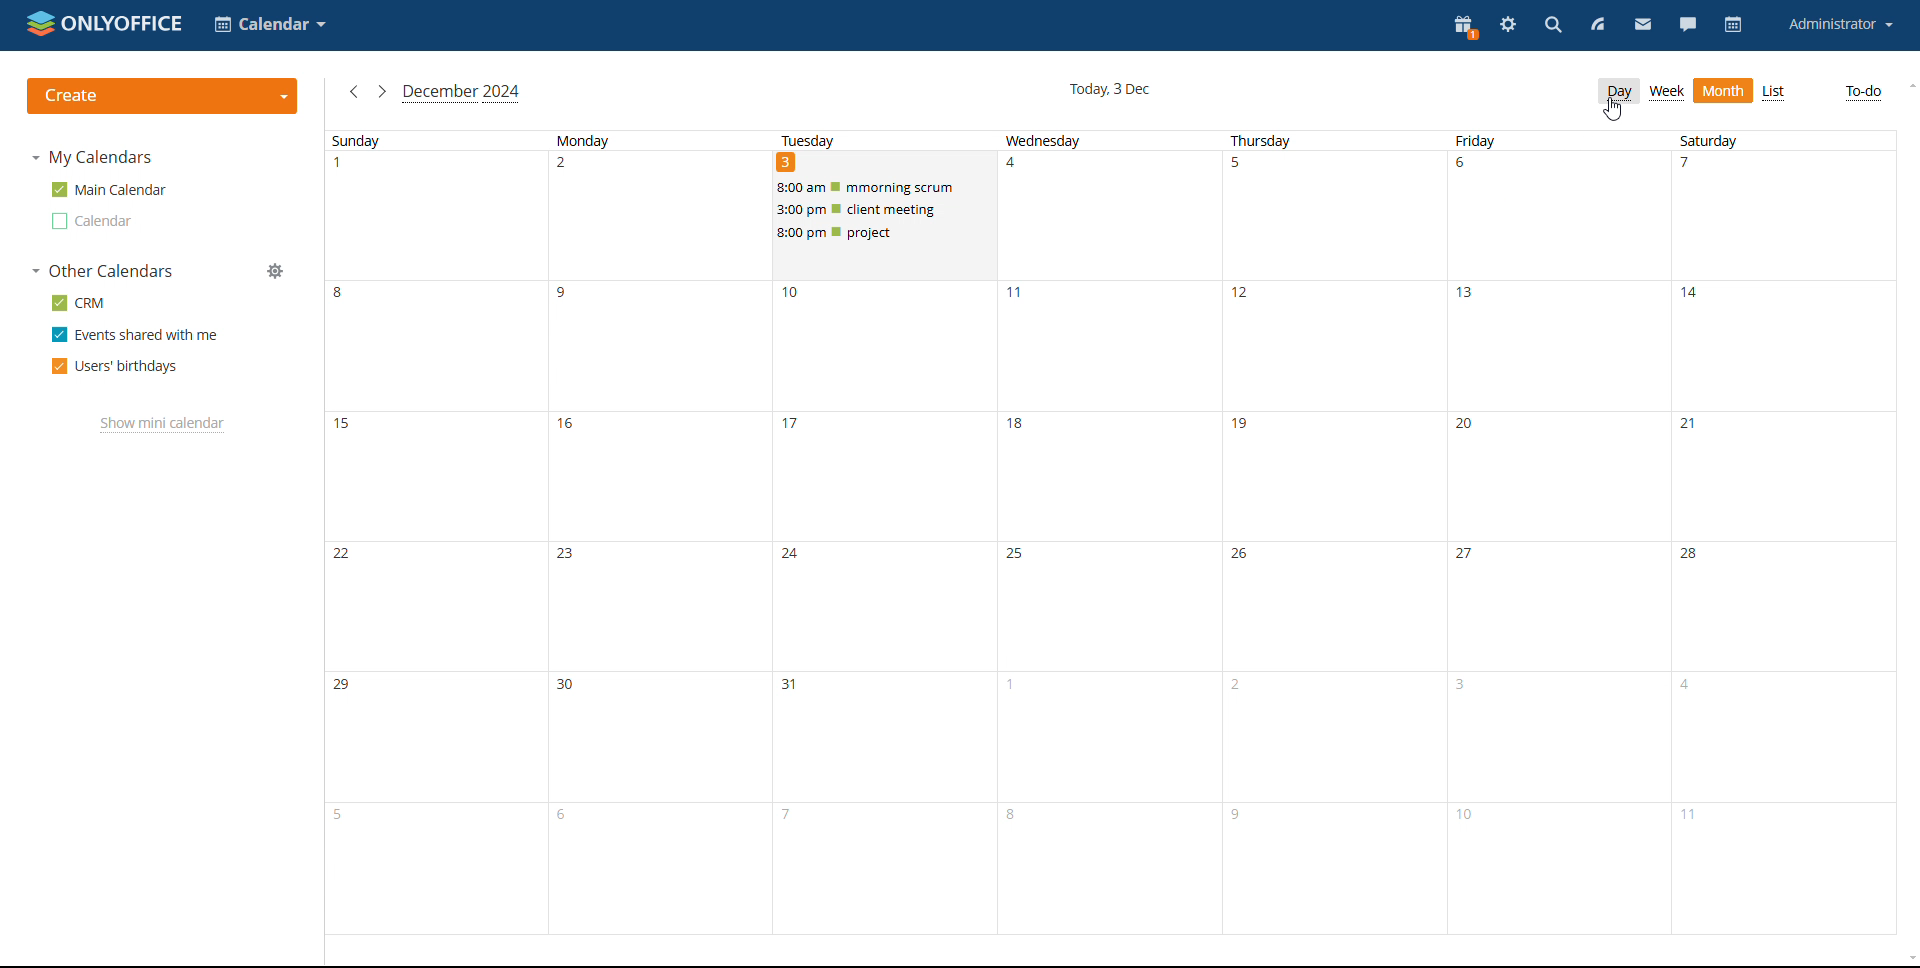 This screenshot has width=1920, height=968. What do you see at coordinates (382, 92) in the screenshot?
I see `next month` at bounding box center [382, 92].